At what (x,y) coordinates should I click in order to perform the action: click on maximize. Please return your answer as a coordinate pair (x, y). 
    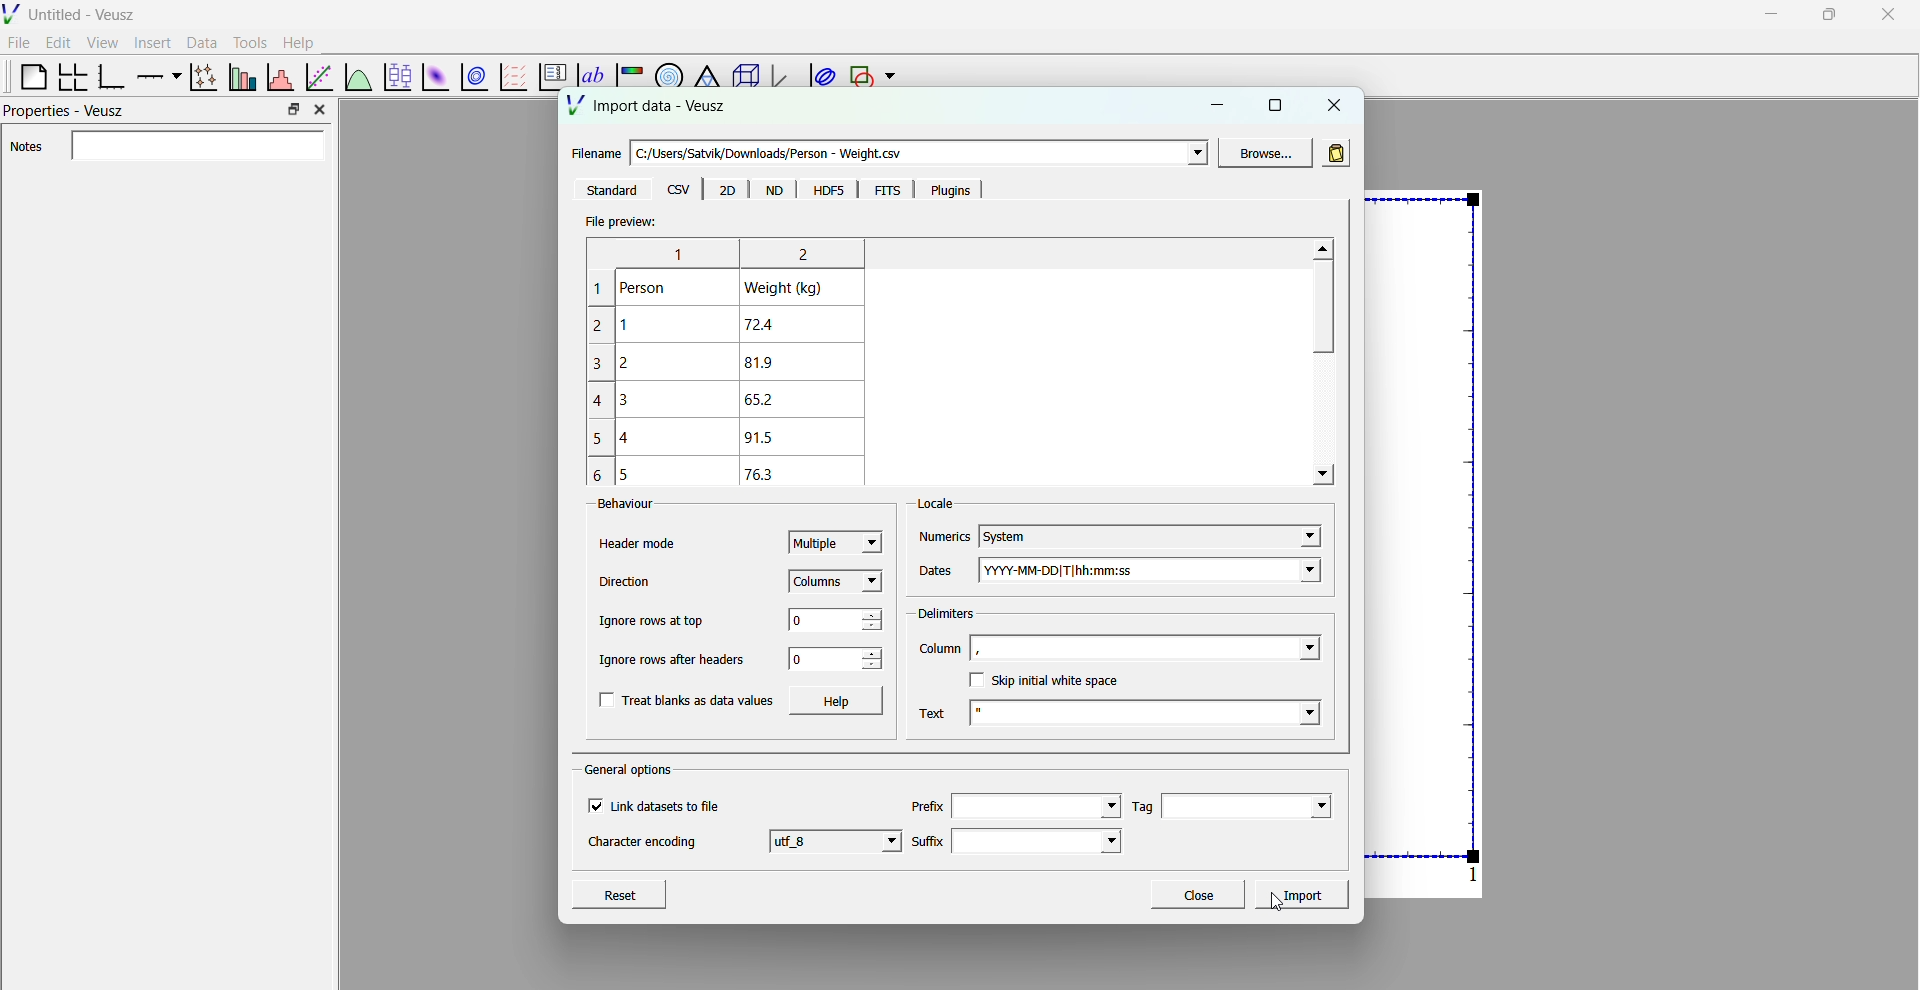
    Looking at the image, I should click on (1827, 13).